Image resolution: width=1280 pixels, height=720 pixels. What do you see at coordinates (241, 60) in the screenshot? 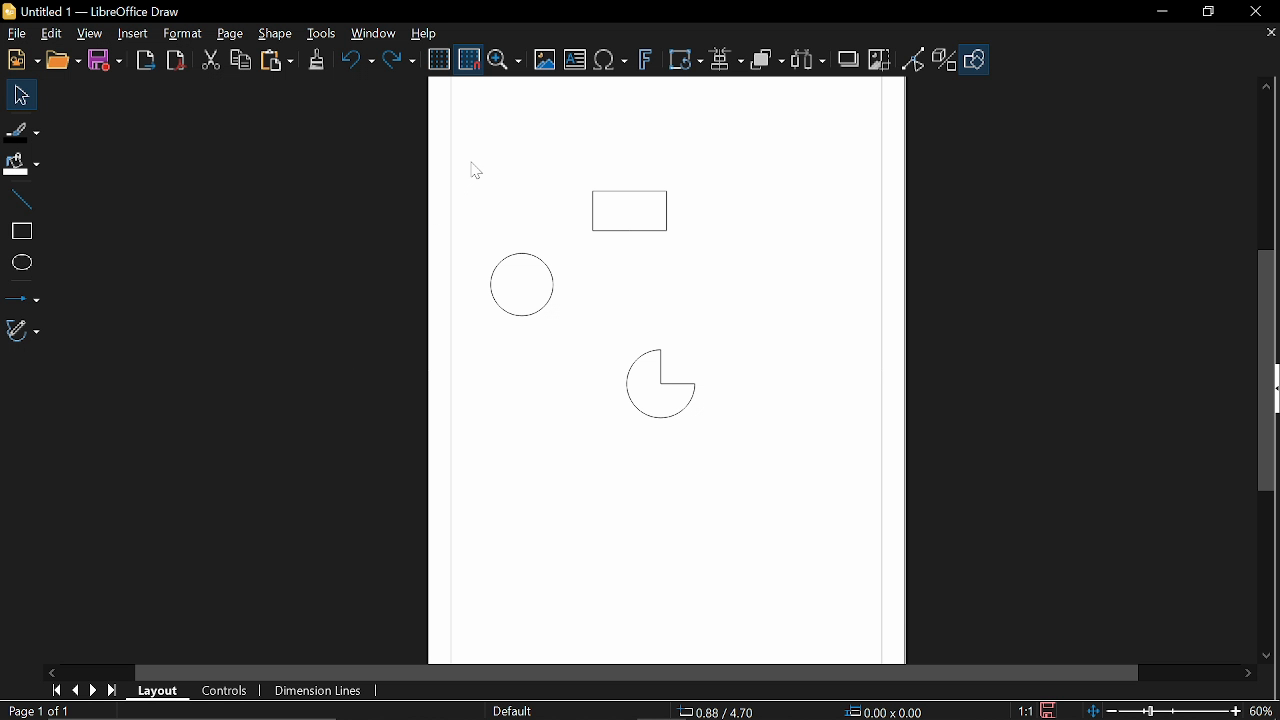
I see `Copy` at bounding box center [241, 60].